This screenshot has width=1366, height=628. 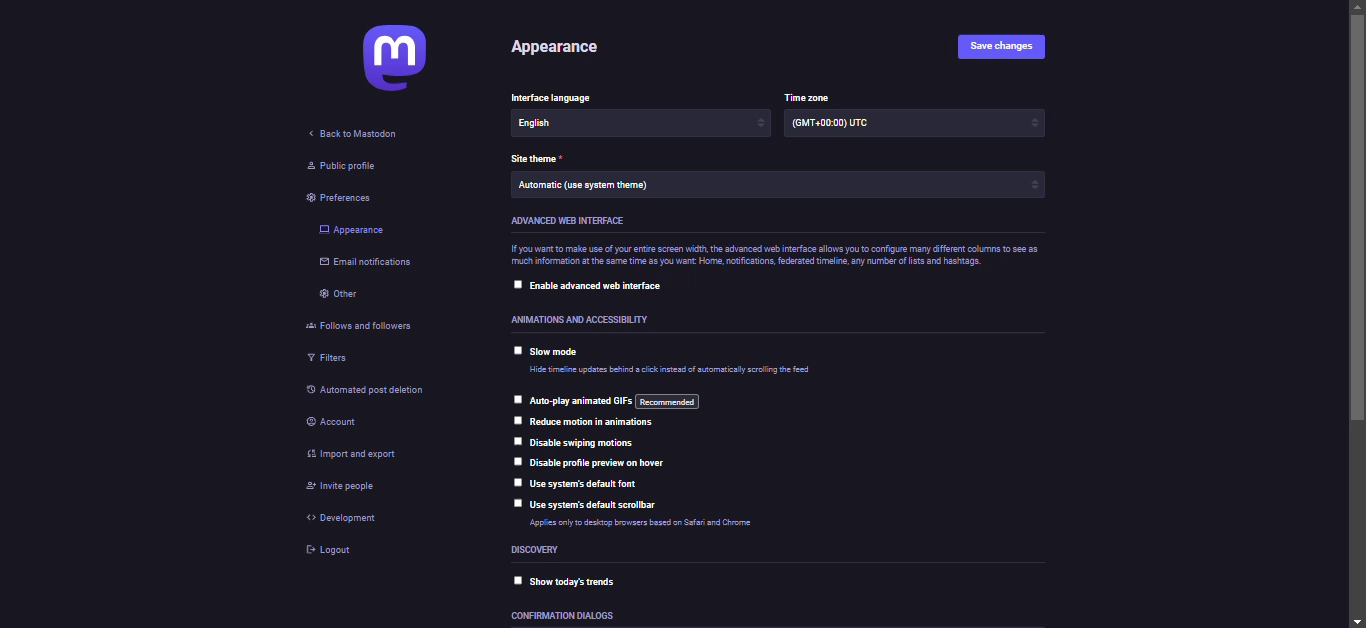 I want to click on time zone, so click(x=811, y=96).